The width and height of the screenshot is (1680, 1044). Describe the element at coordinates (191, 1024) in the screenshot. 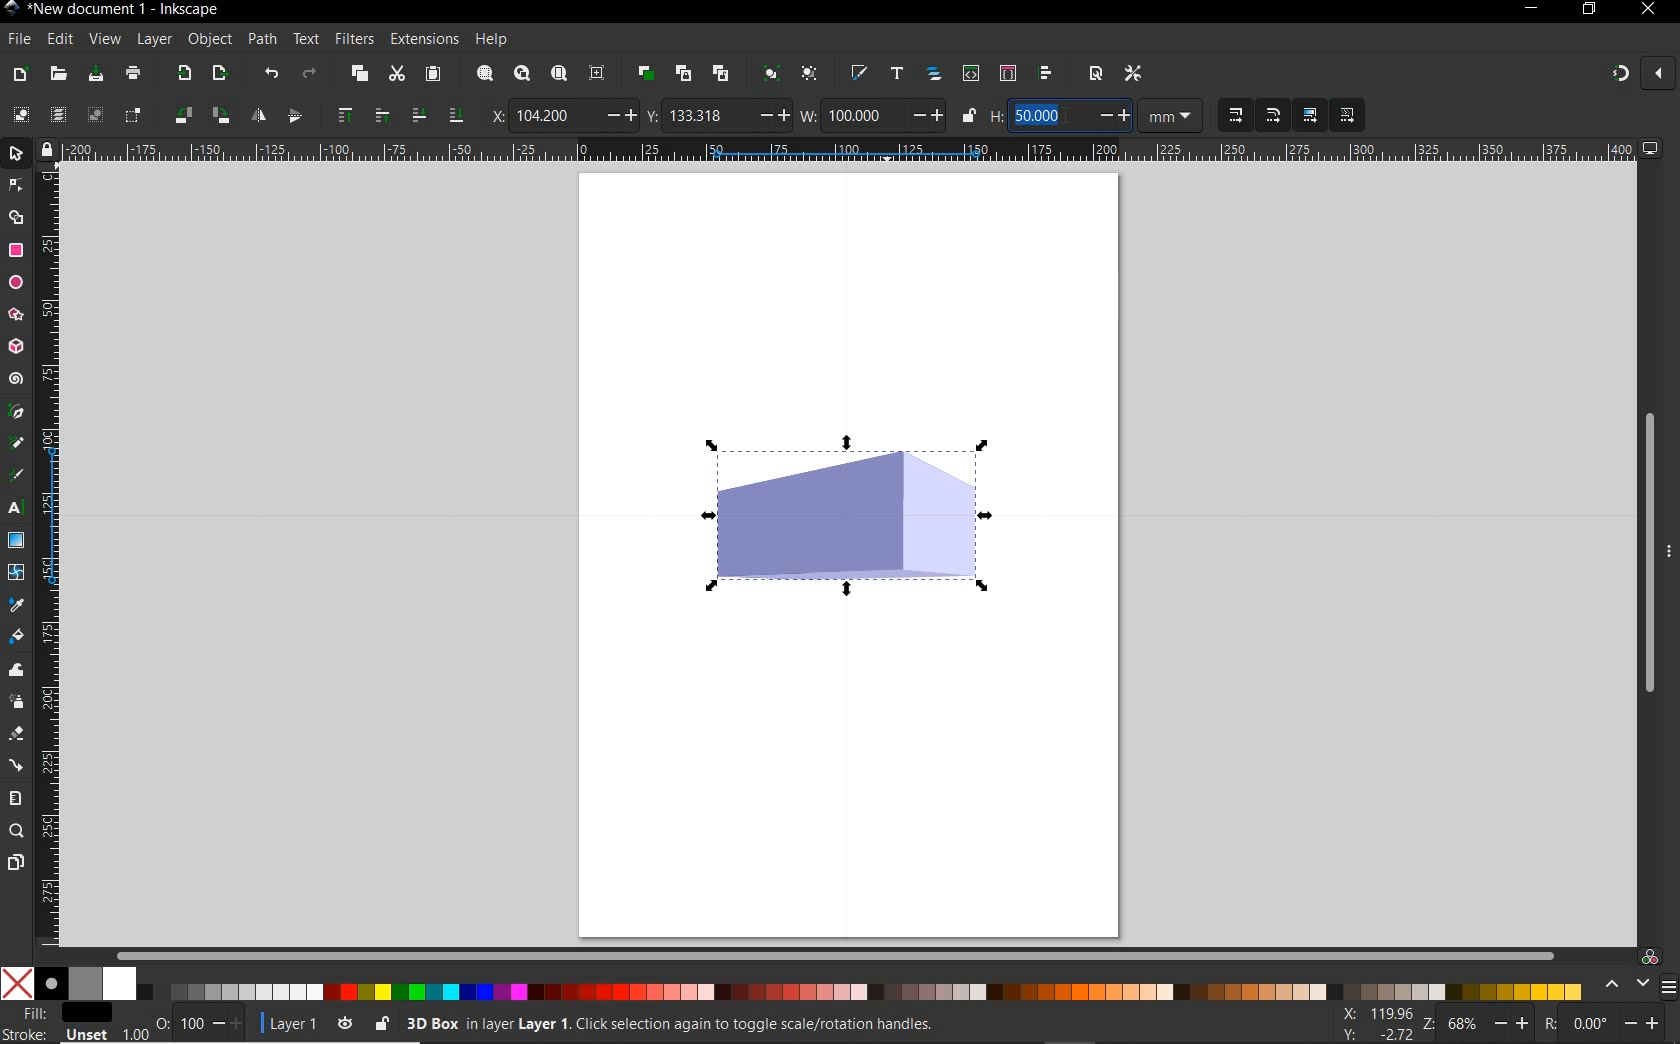

I see `100` at that location.